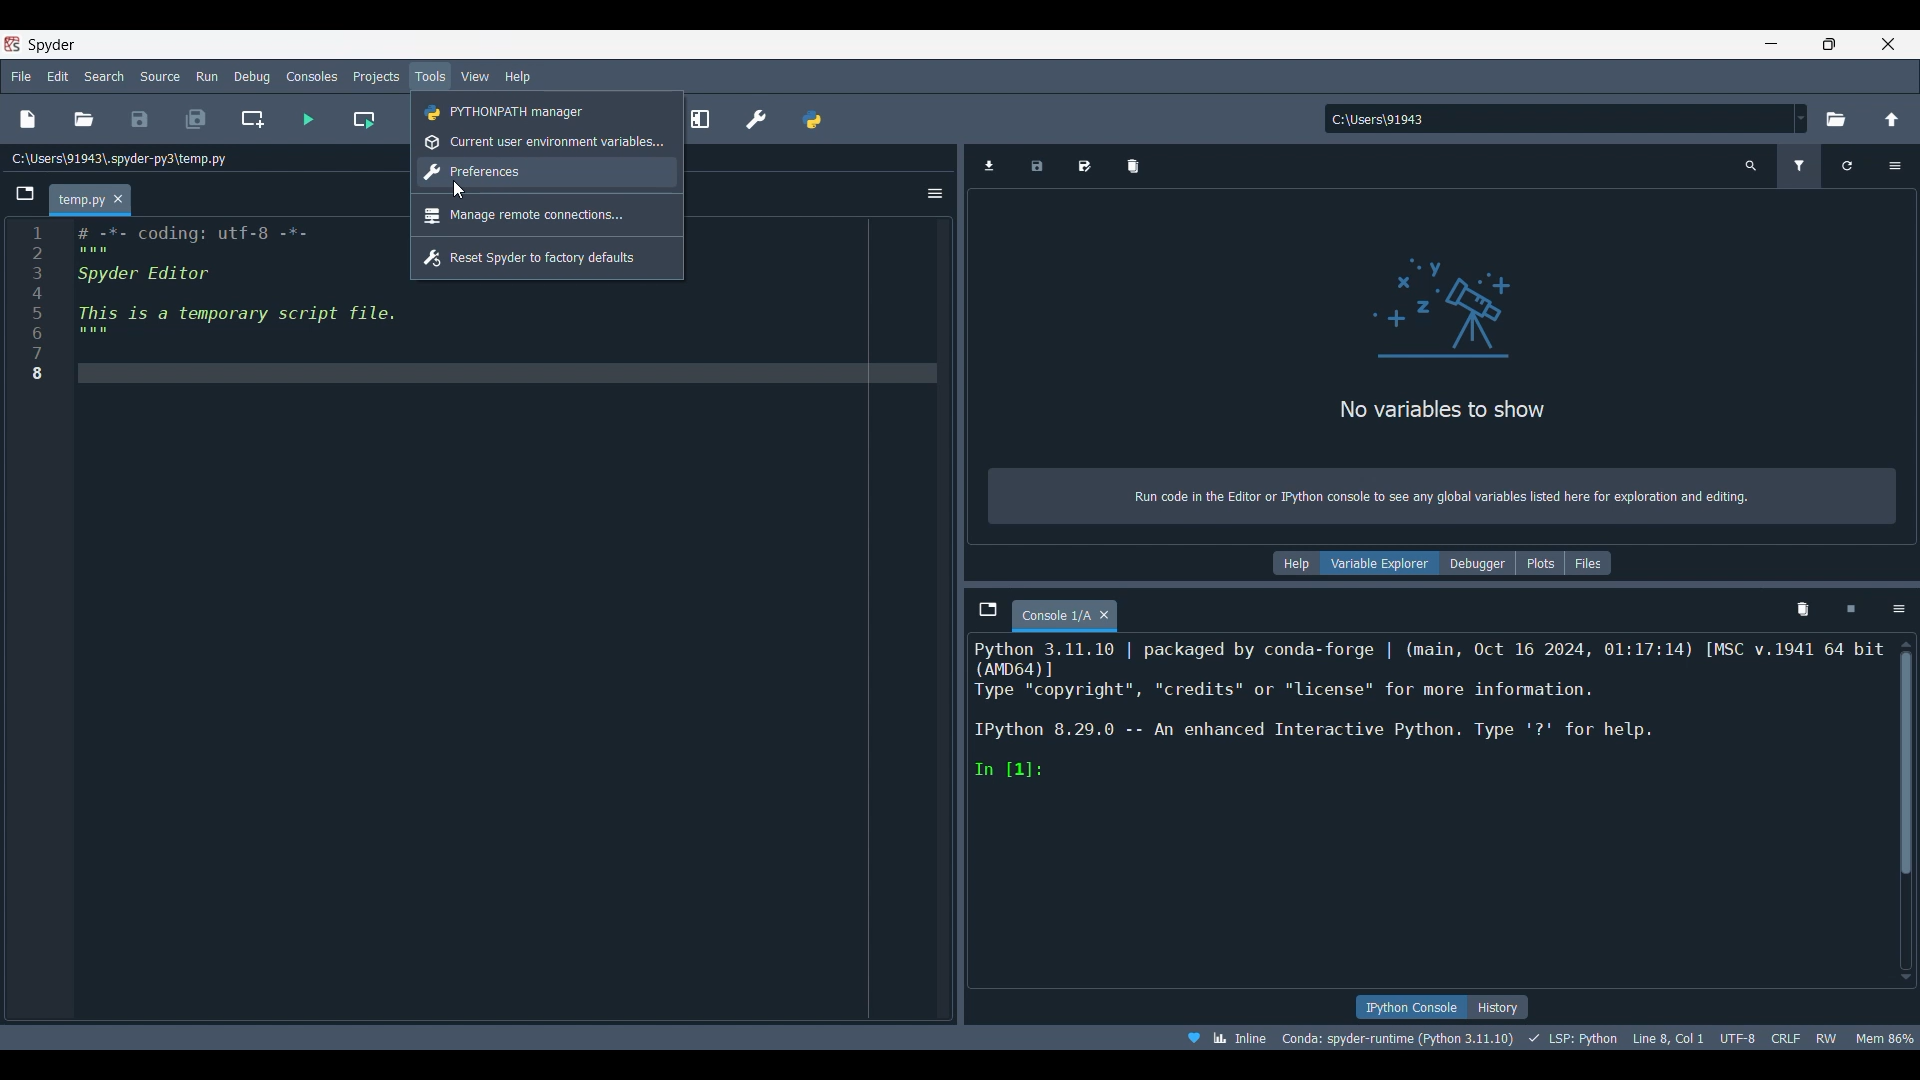 Image resolution: width=1920 pixels, height=1080 pixels. What do you see at coordinates (1752, 166) in the screenshot?
I see `Search variable names and types` at bounding box center [1752, 166].